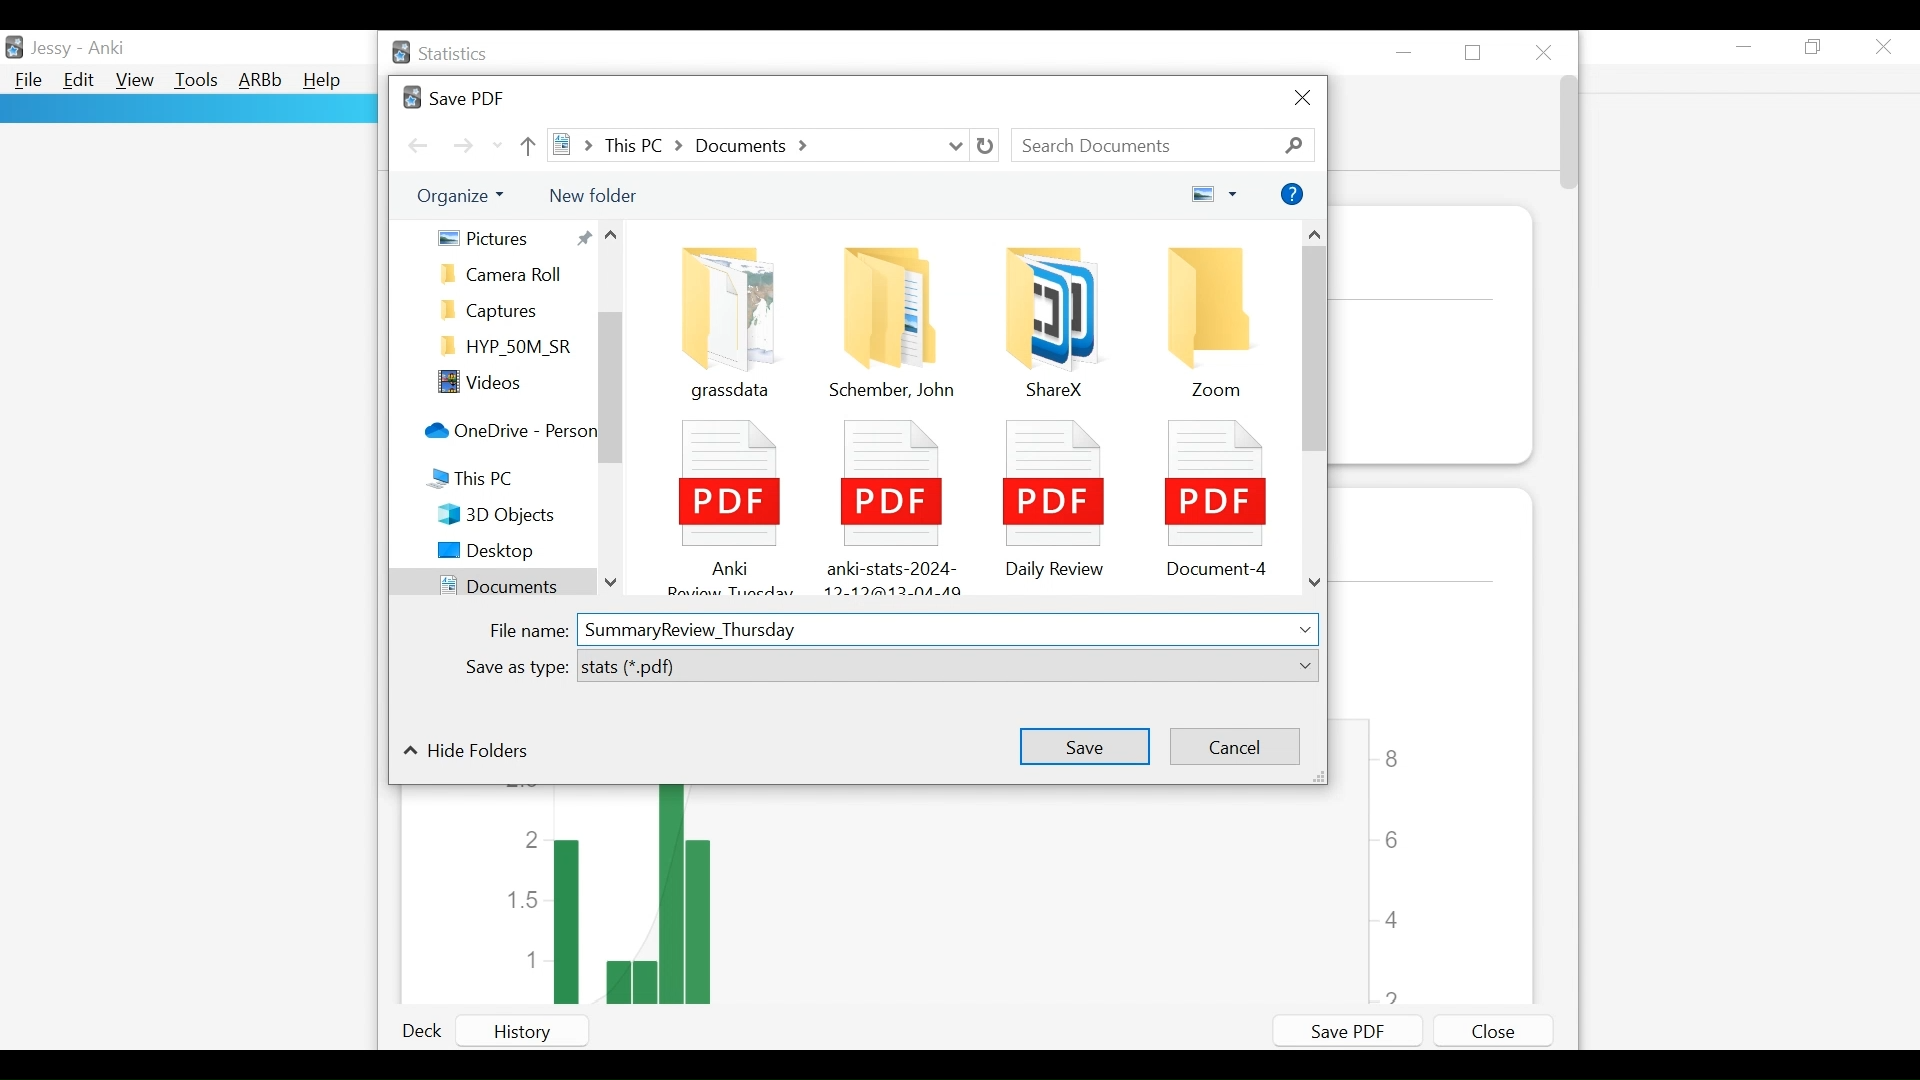 This screenshot has height=1080, width=1920. Describe the element at coordinates (1567, 136) in the screenshot. I see `Vertical Scroll bar` at that location.